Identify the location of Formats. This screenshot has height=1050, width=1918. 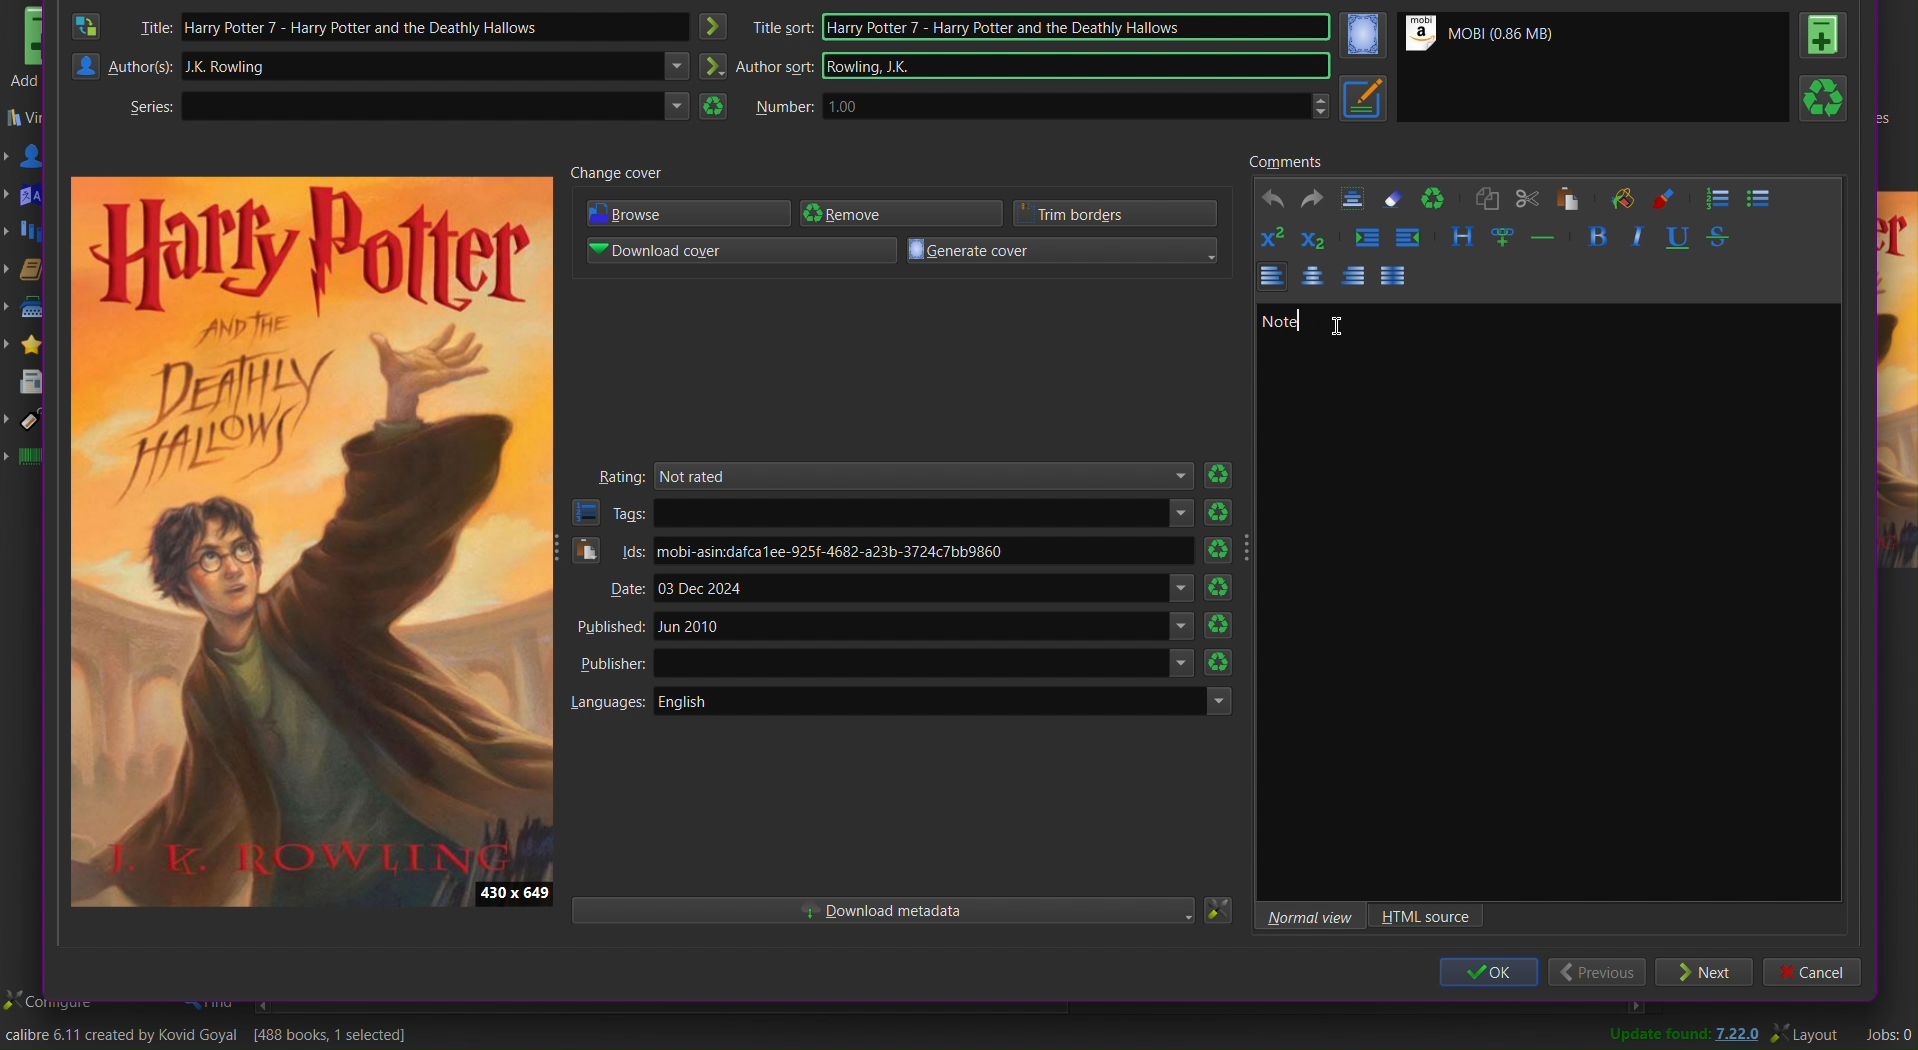
(33, 272).